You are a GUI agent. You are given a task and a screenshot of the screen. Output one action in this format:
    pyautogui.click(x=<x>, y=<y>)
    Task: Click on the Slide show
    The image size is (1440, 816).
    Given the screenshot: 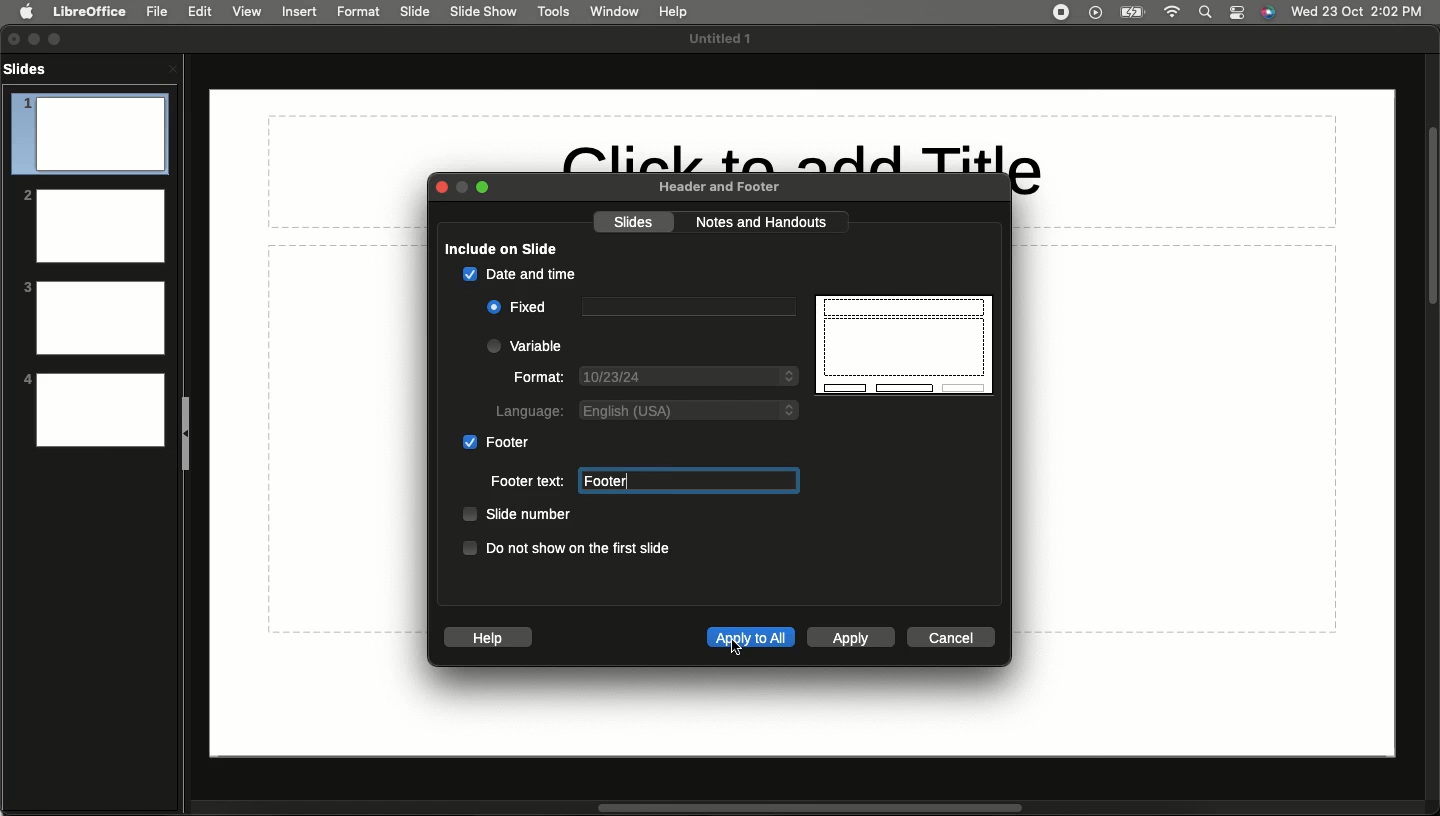 What is the action you would take?
    pyautogui.click(x=486, y=12)
    